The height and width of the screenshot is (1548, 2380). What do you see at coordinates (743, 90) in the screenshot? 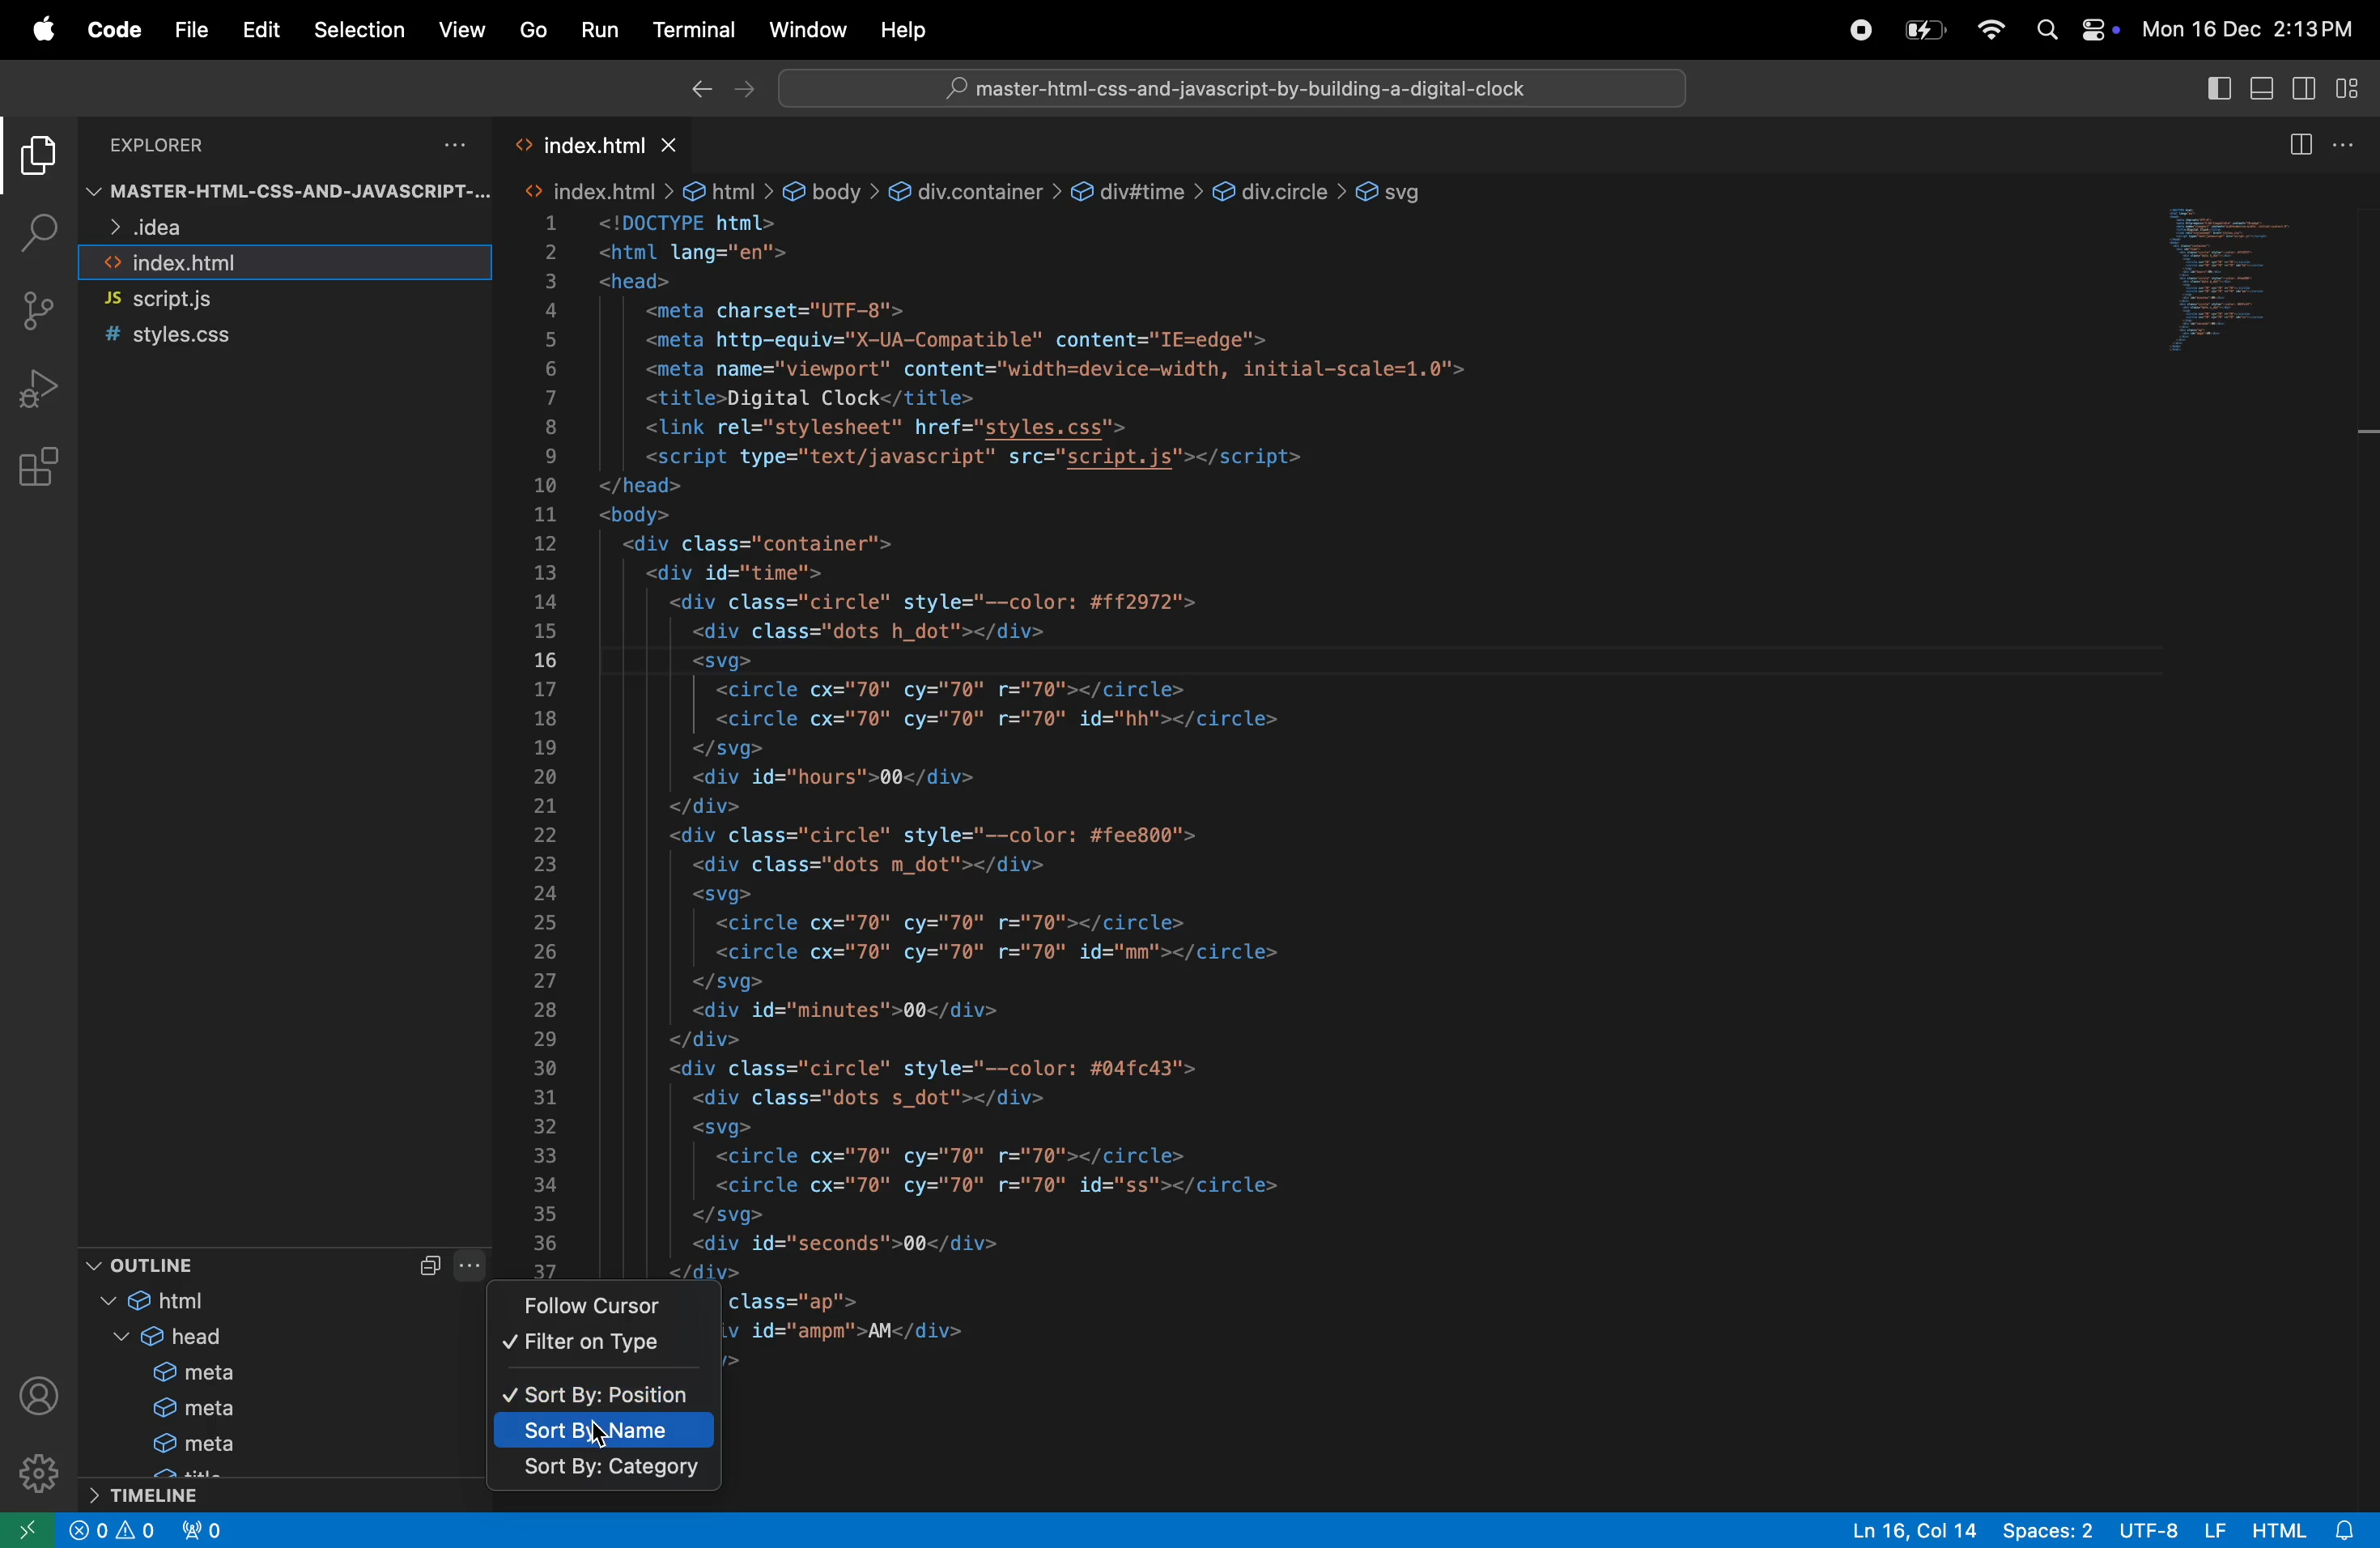
I see `forward` at bounding box center [743, 90].